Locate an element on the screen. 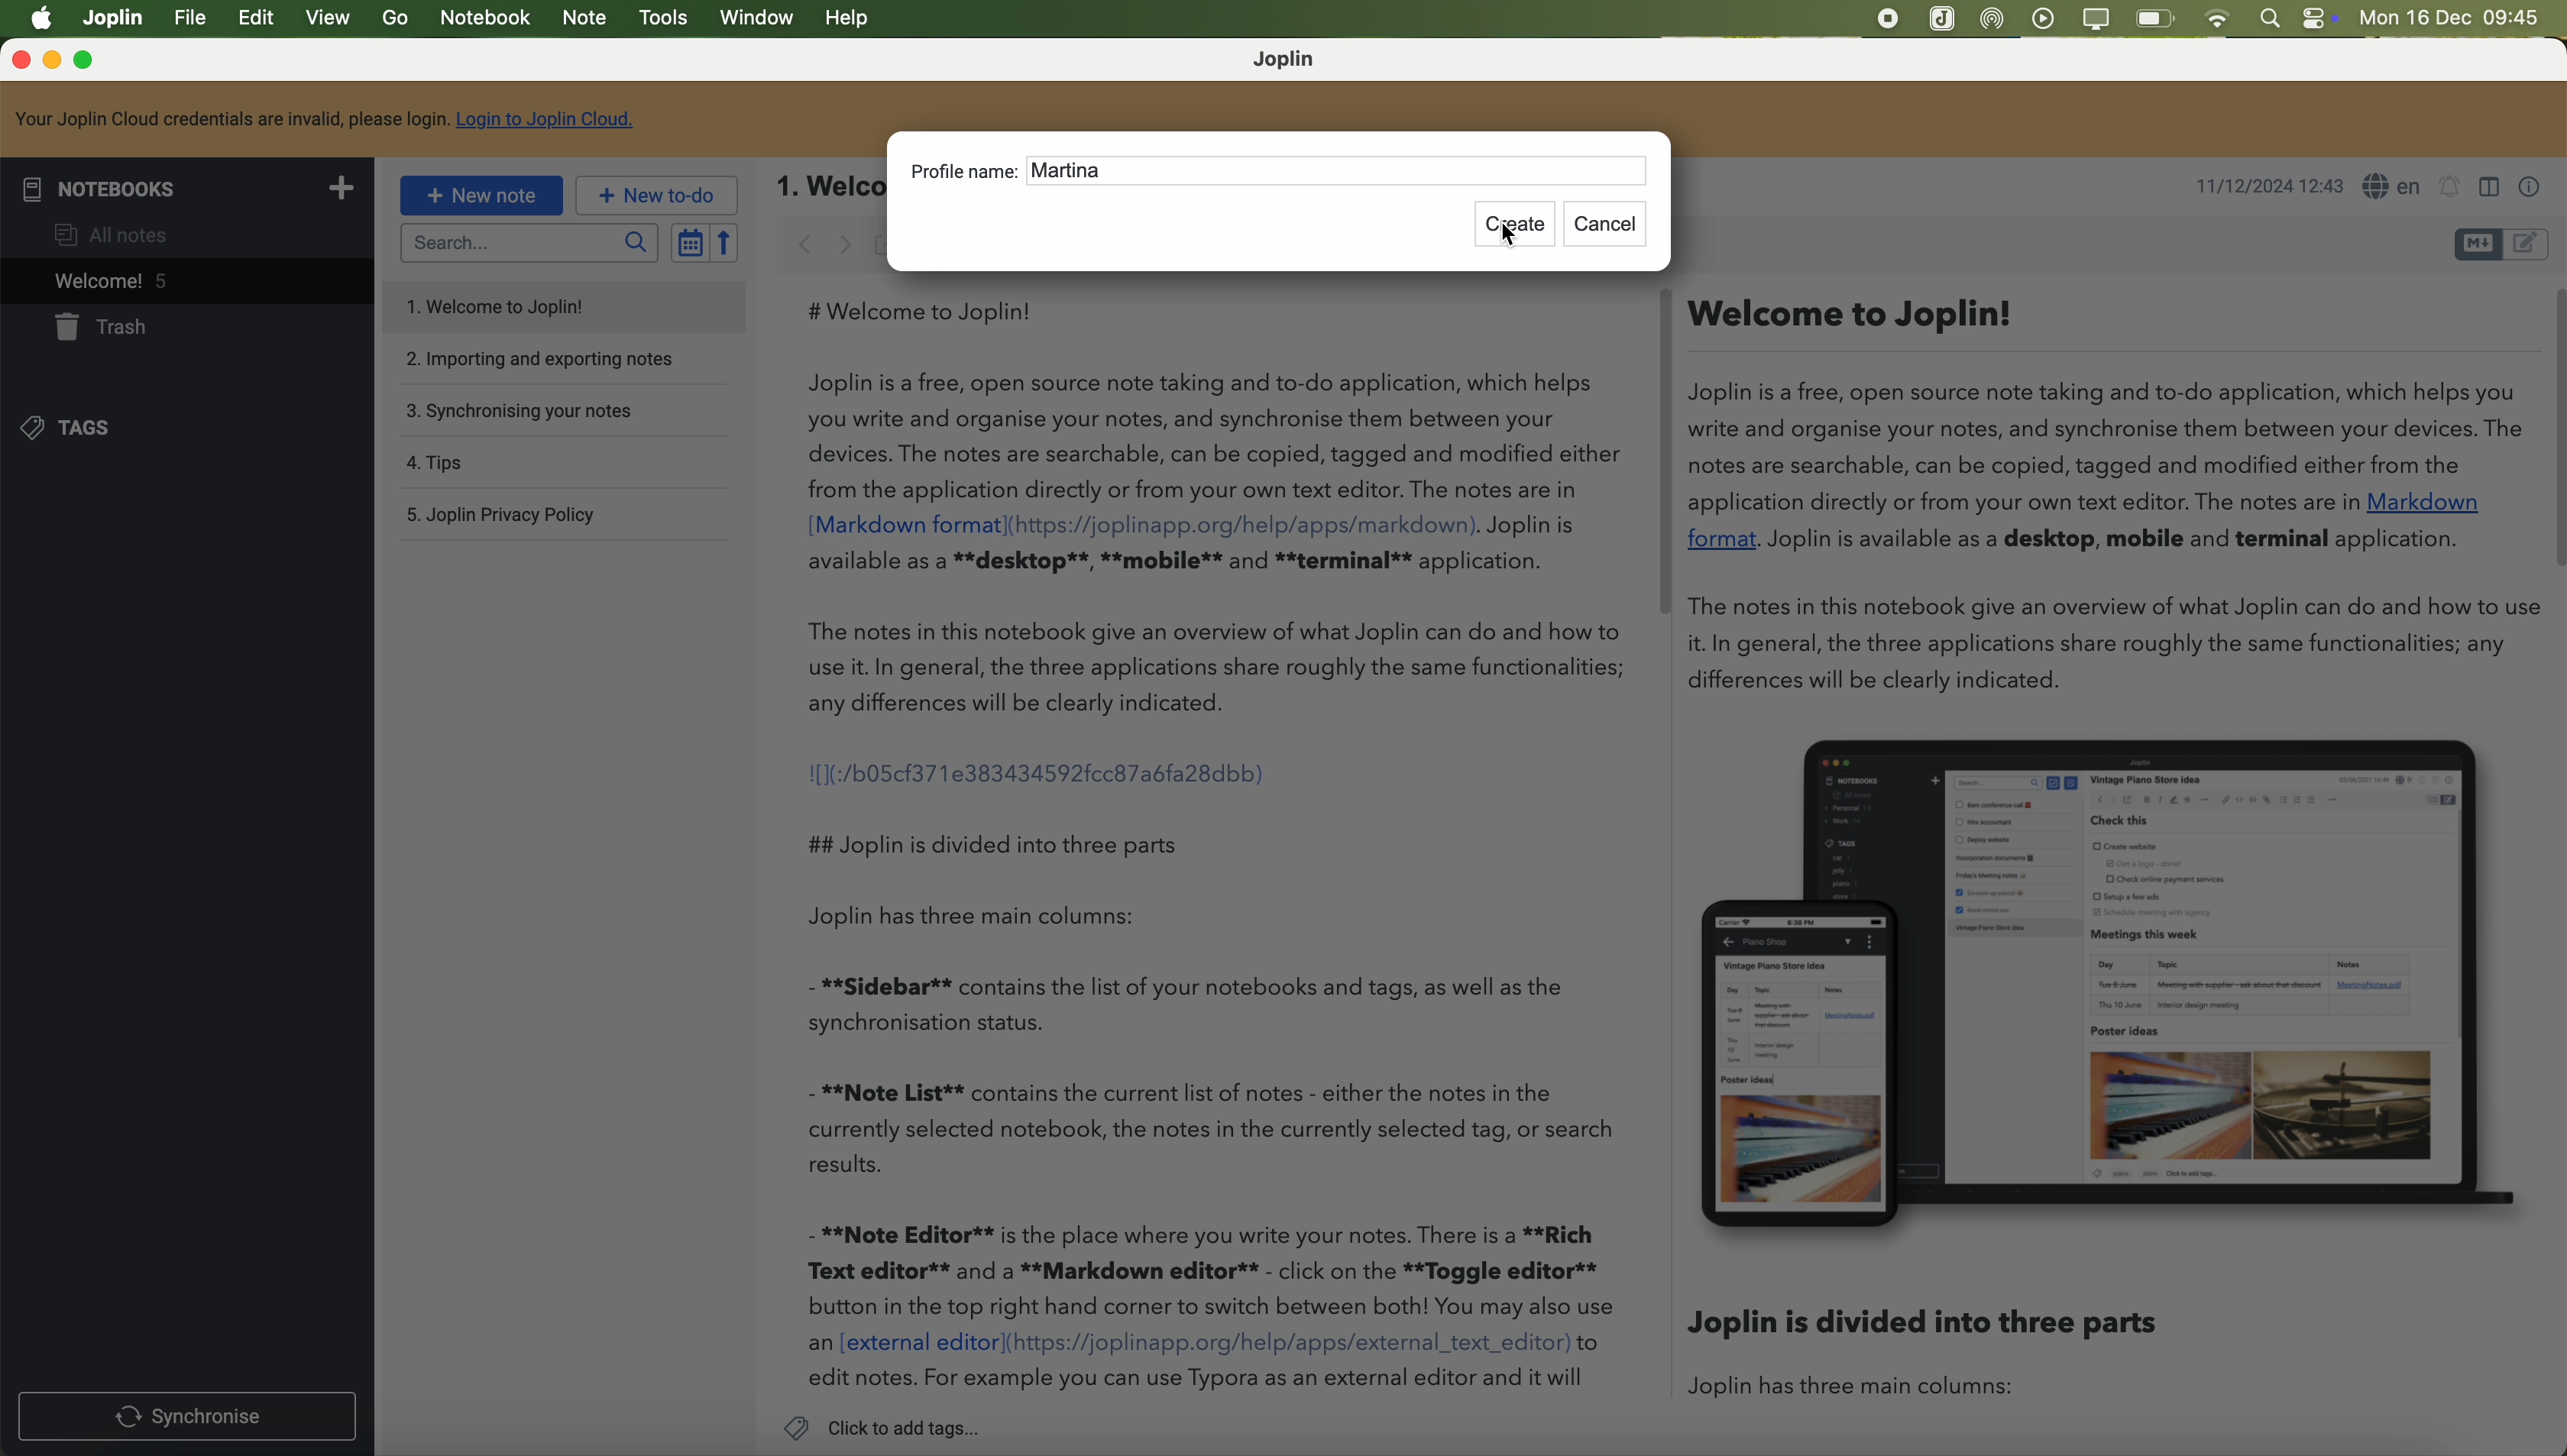  window is located at coordinates (757, 20).